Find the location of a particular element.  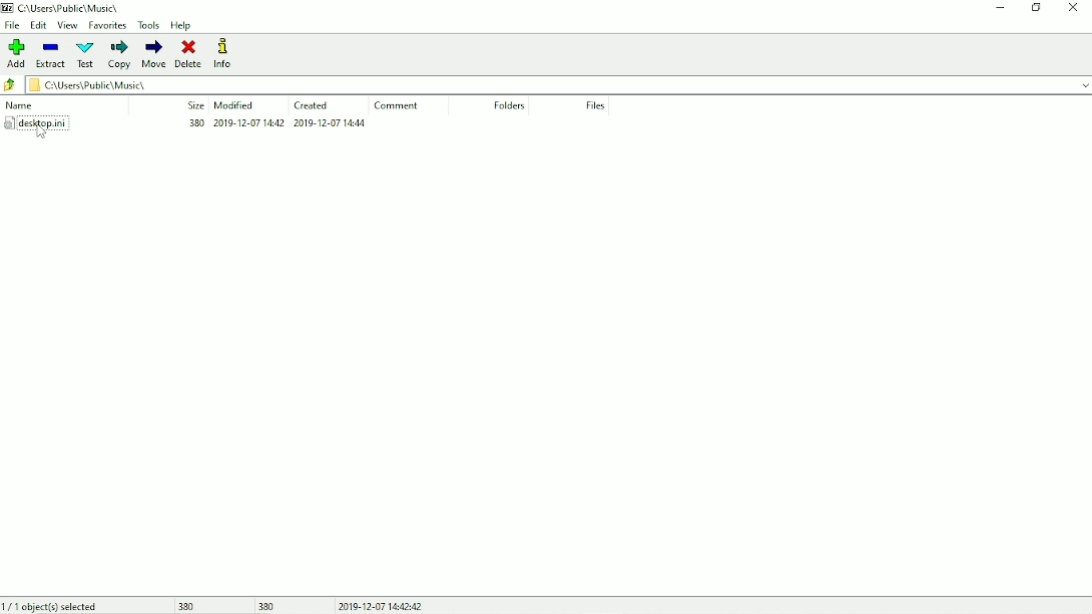

desktop.ini is located at coordinates (38, 123).